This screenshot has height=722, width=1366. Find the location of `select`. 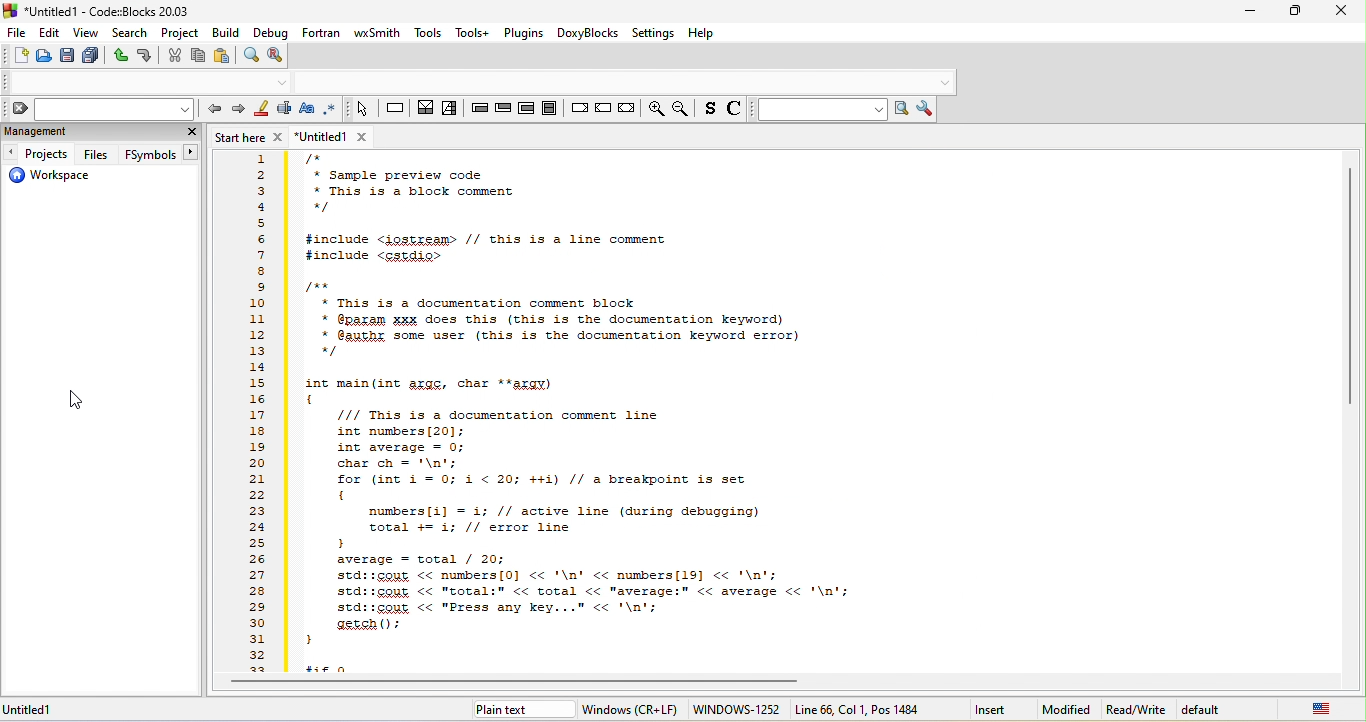

select is located at coordinates (361, 110).